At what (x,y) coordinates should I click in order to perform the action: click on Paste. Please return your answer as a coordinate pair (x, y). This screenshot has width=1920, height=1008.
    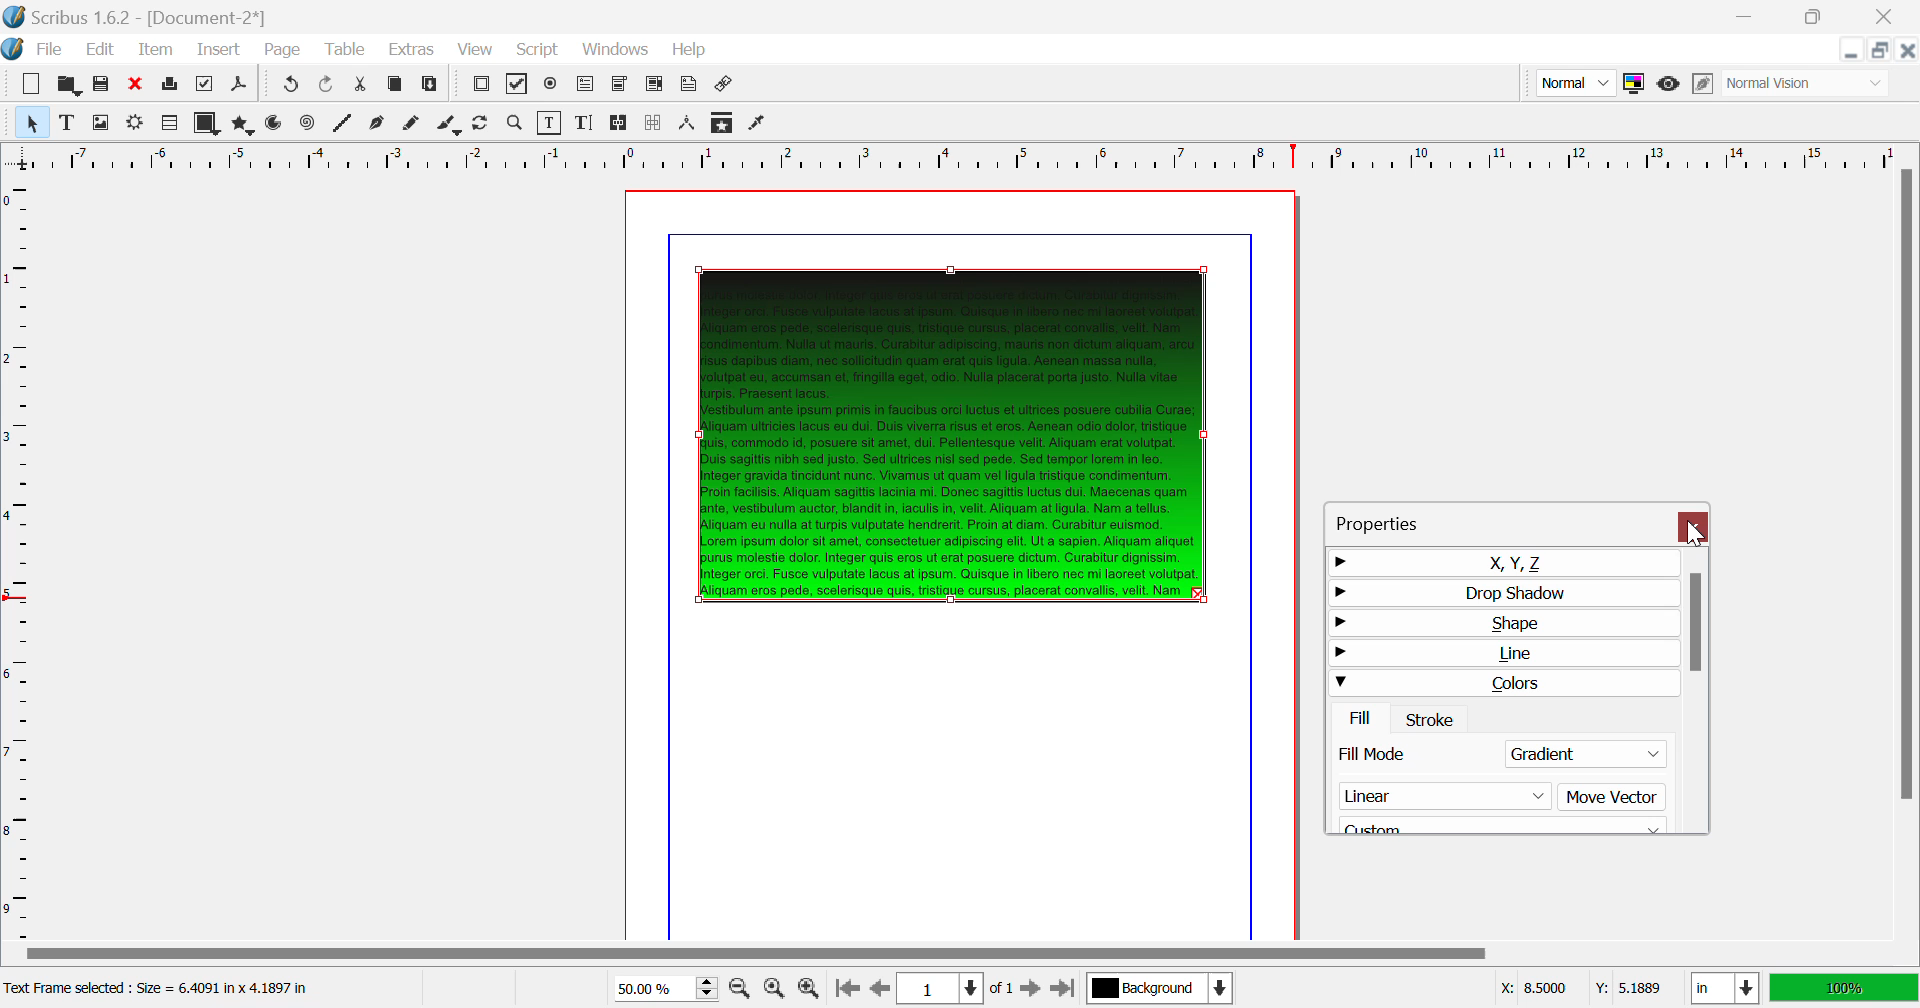
    Looking at the image, I should click on (432, 87).